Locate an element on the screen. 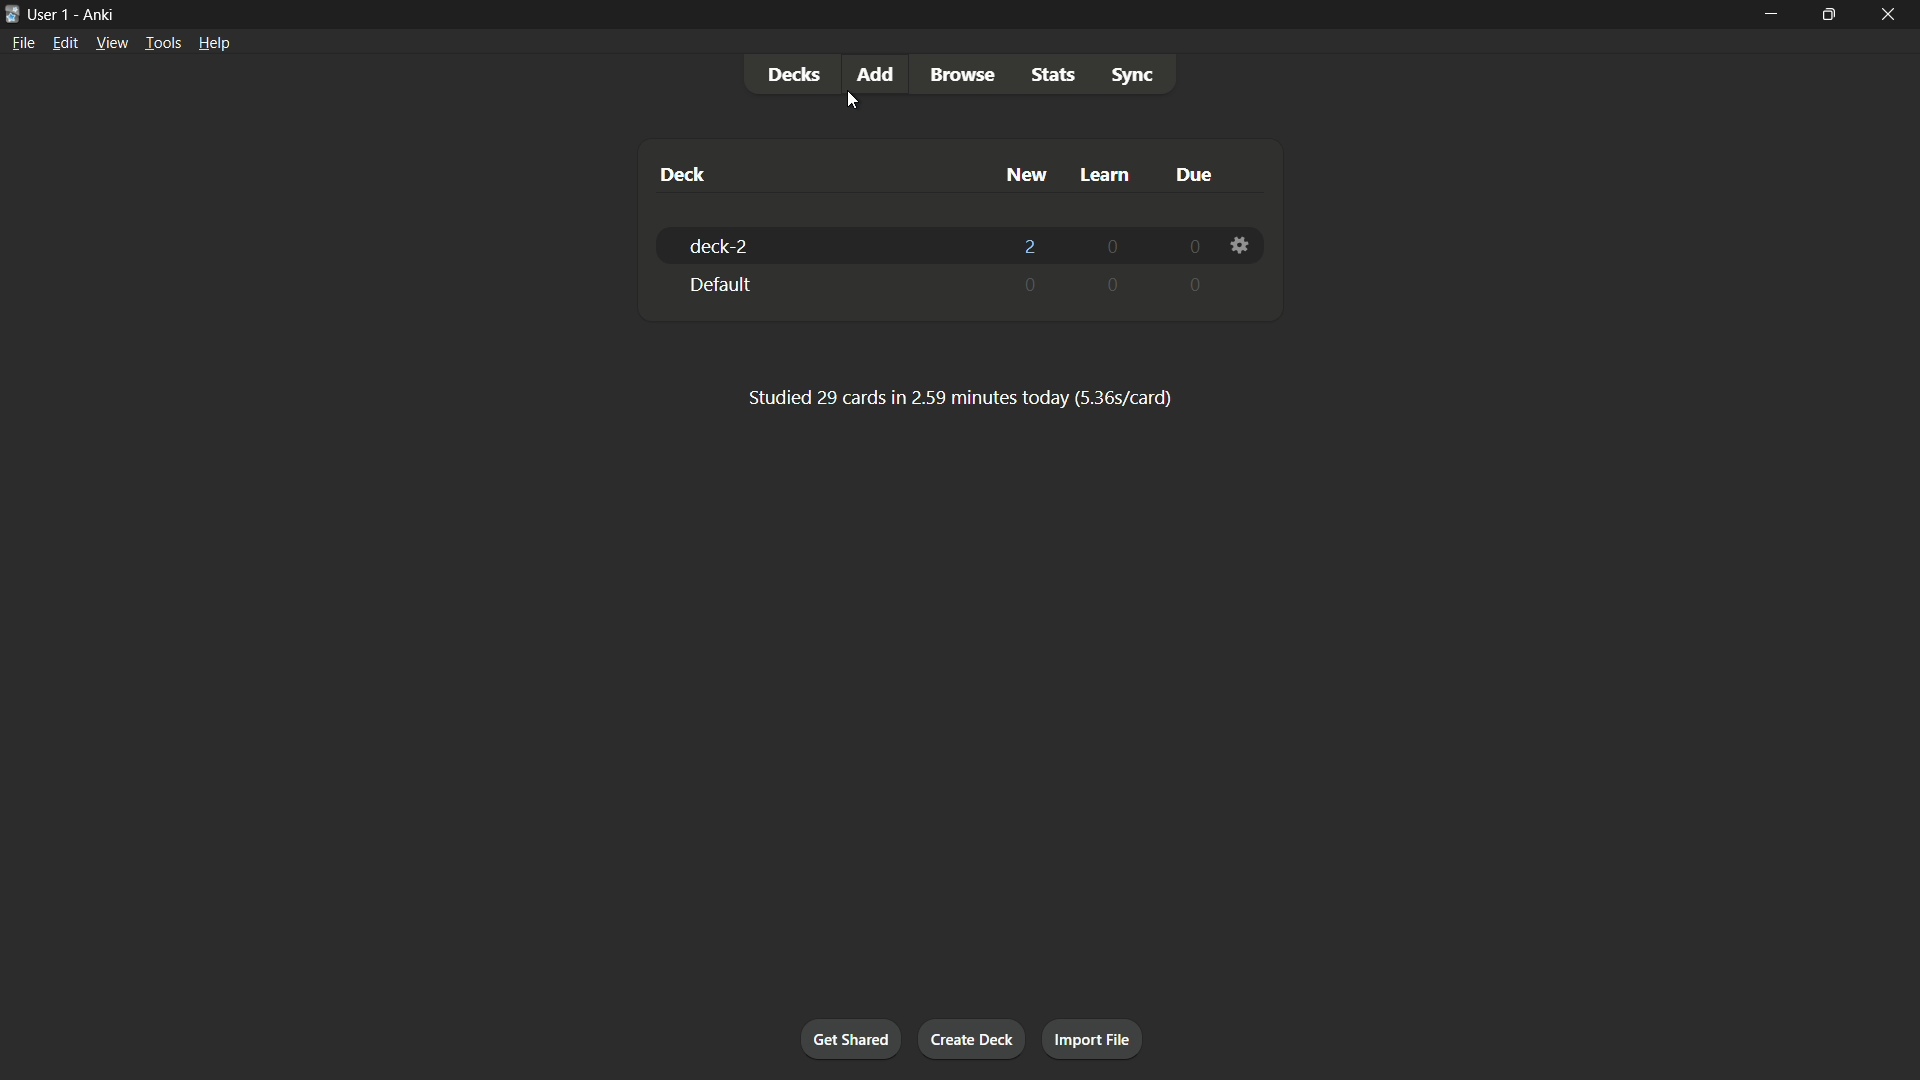 The width and height of the screenshot is (1920, 1080). text is located at coordinates (957, 399).